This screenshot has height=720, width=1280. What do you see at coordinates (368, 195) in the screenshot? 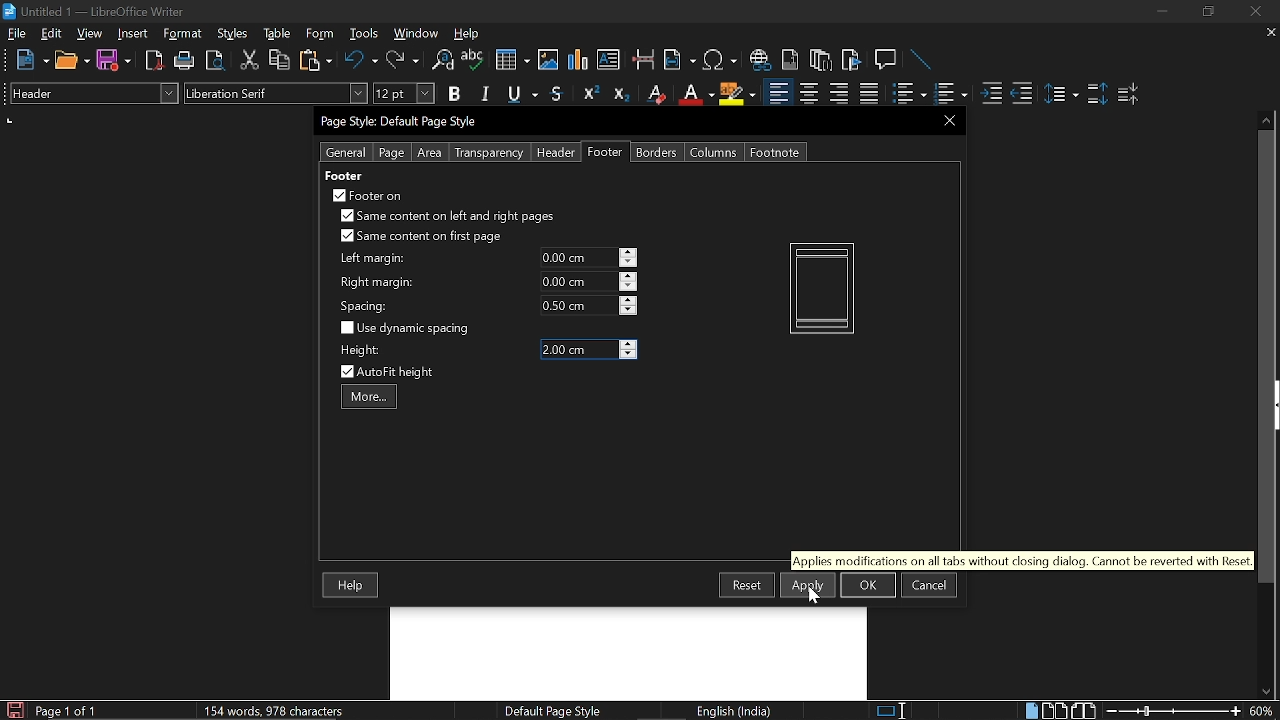
I see `Footer on` at bounding box center [368, 195].